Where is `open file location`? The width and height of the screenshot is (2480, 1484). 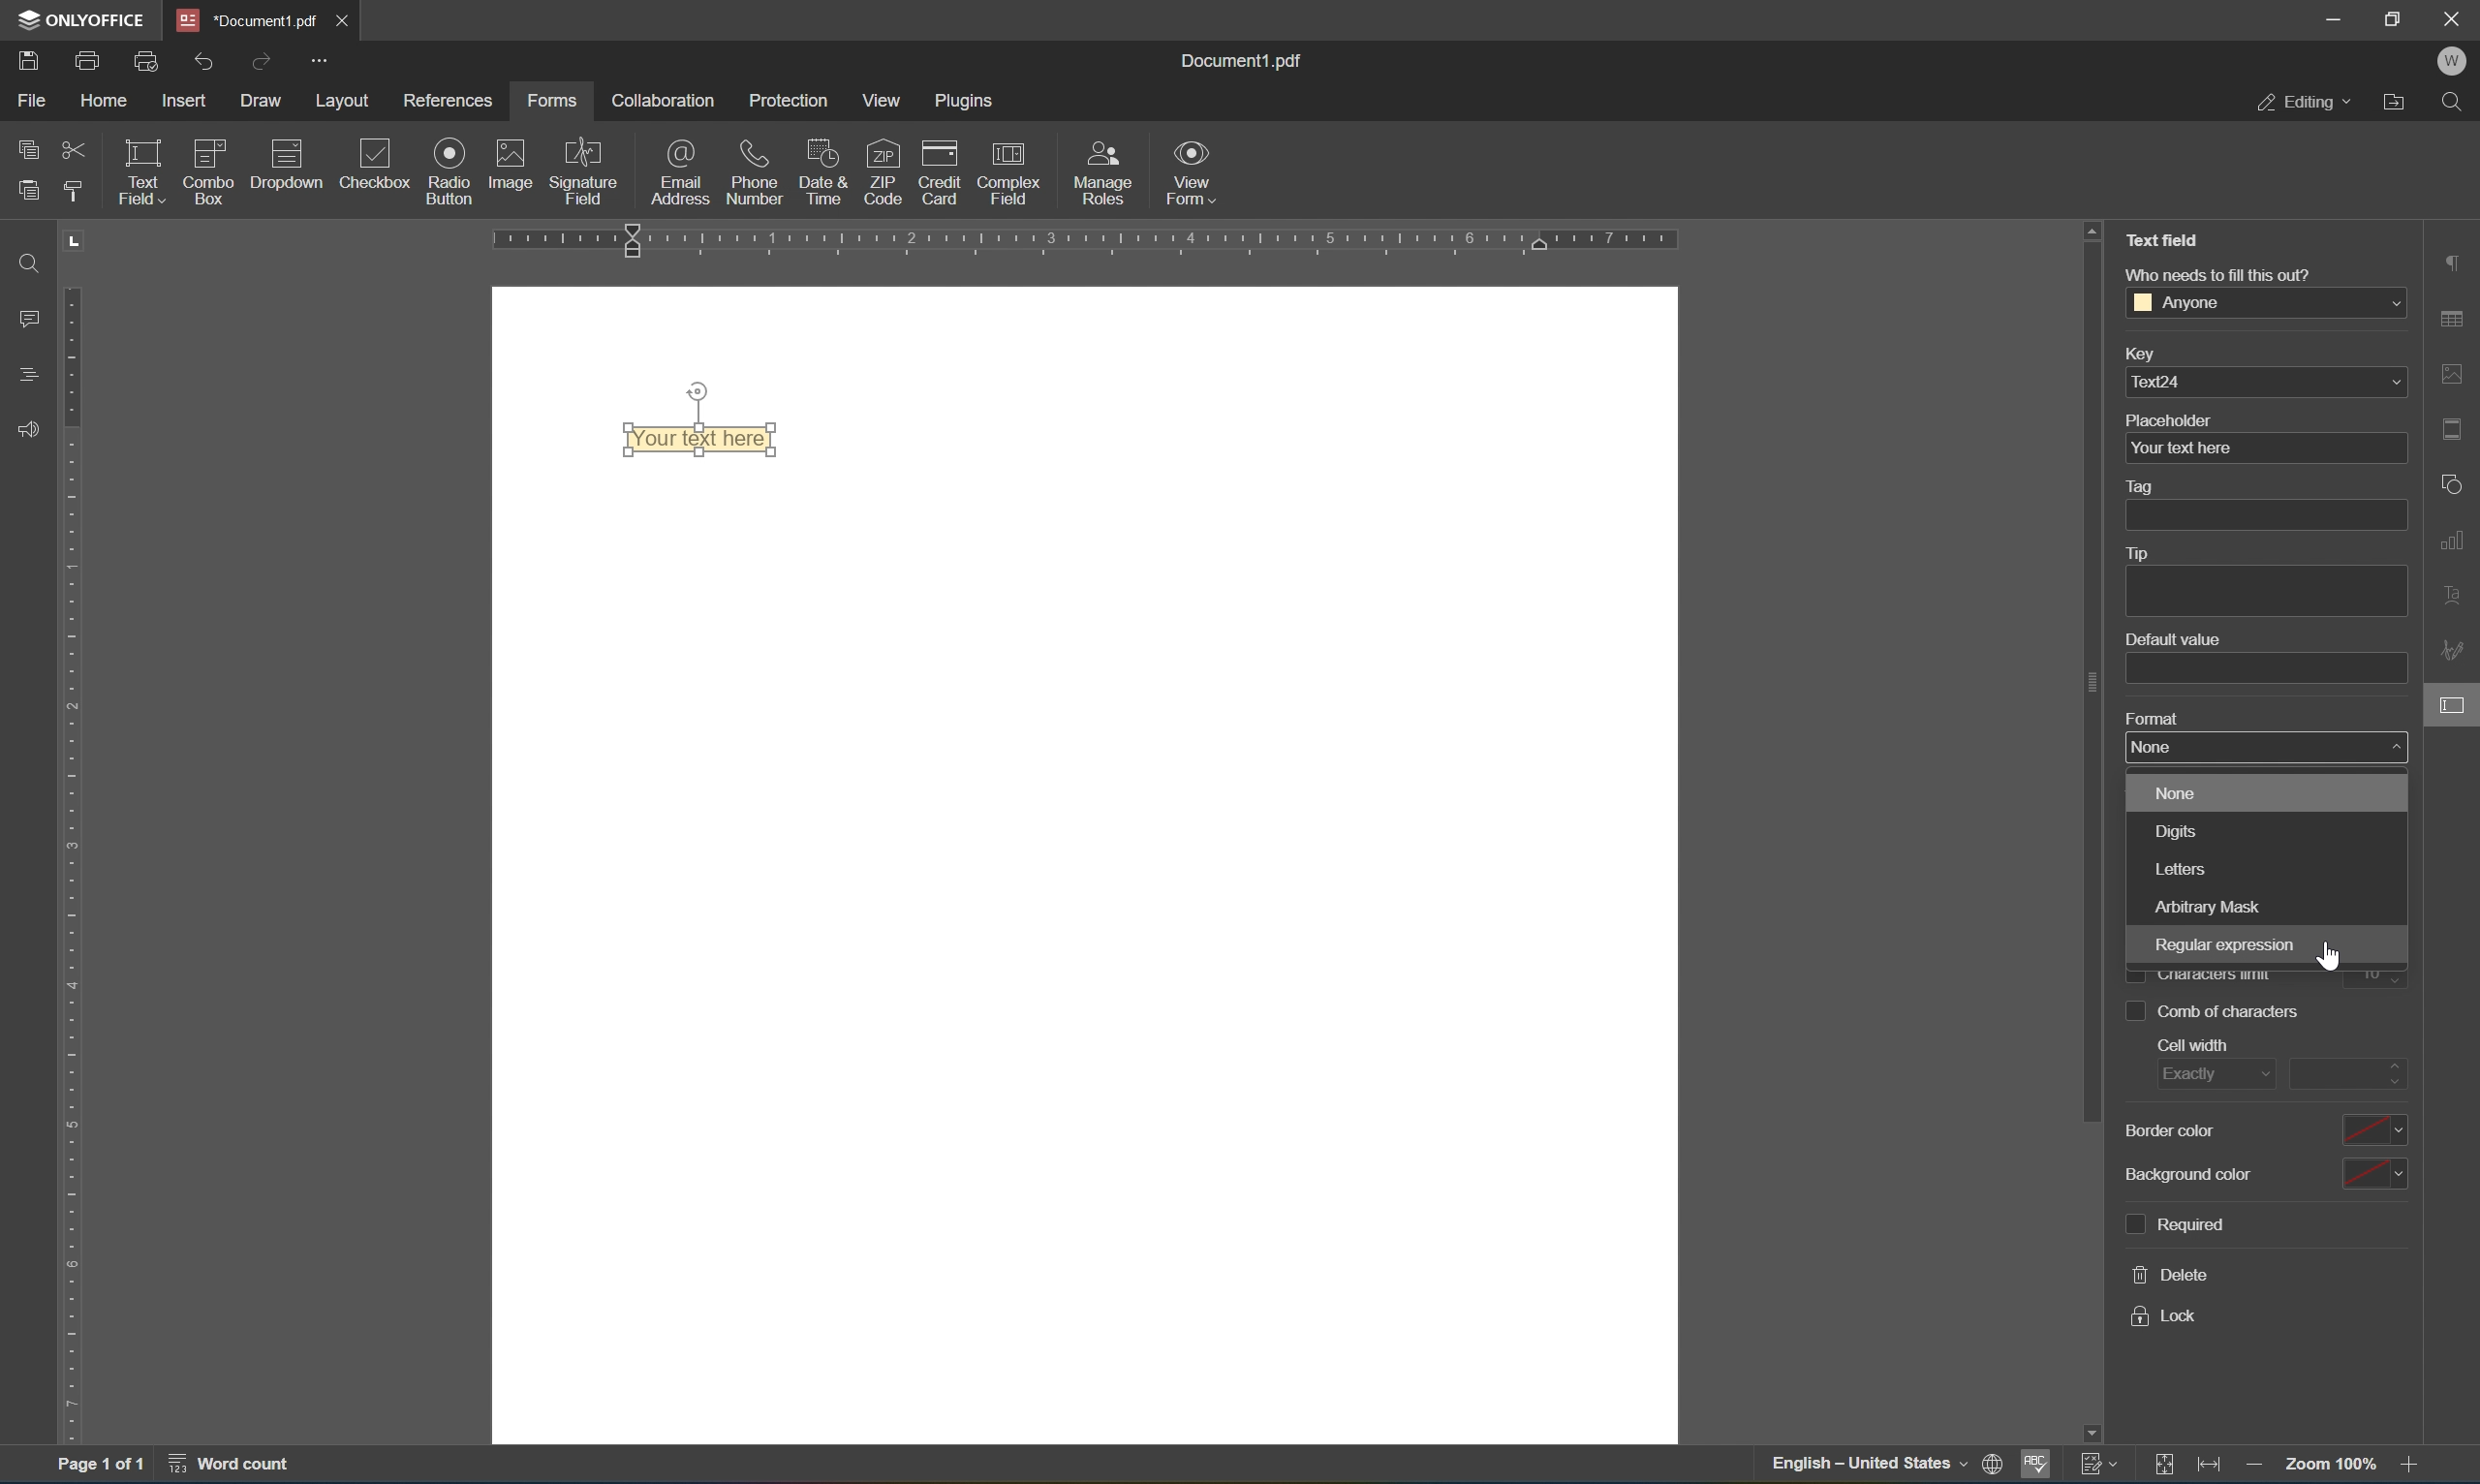
open file location is located at coordinates (2400, 100).